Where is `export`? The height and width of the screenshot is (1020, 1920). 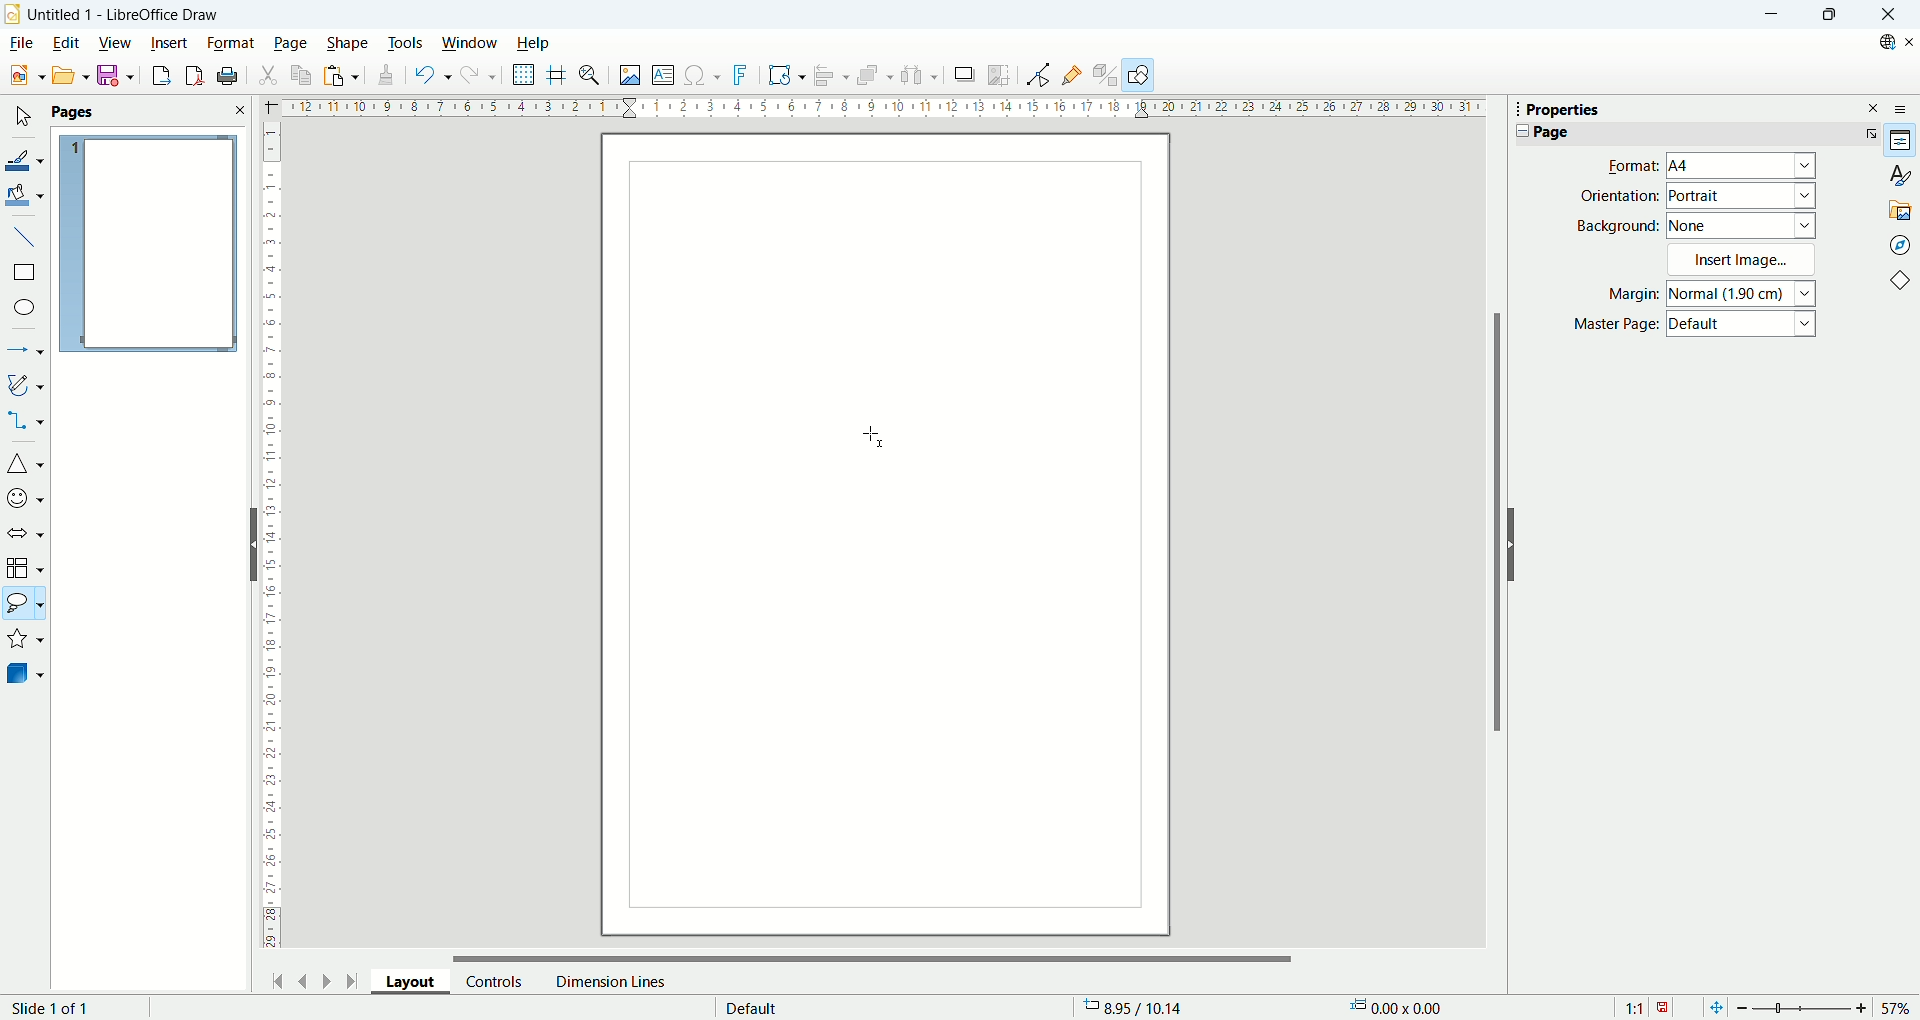
export is located at coordinates (156, 75).